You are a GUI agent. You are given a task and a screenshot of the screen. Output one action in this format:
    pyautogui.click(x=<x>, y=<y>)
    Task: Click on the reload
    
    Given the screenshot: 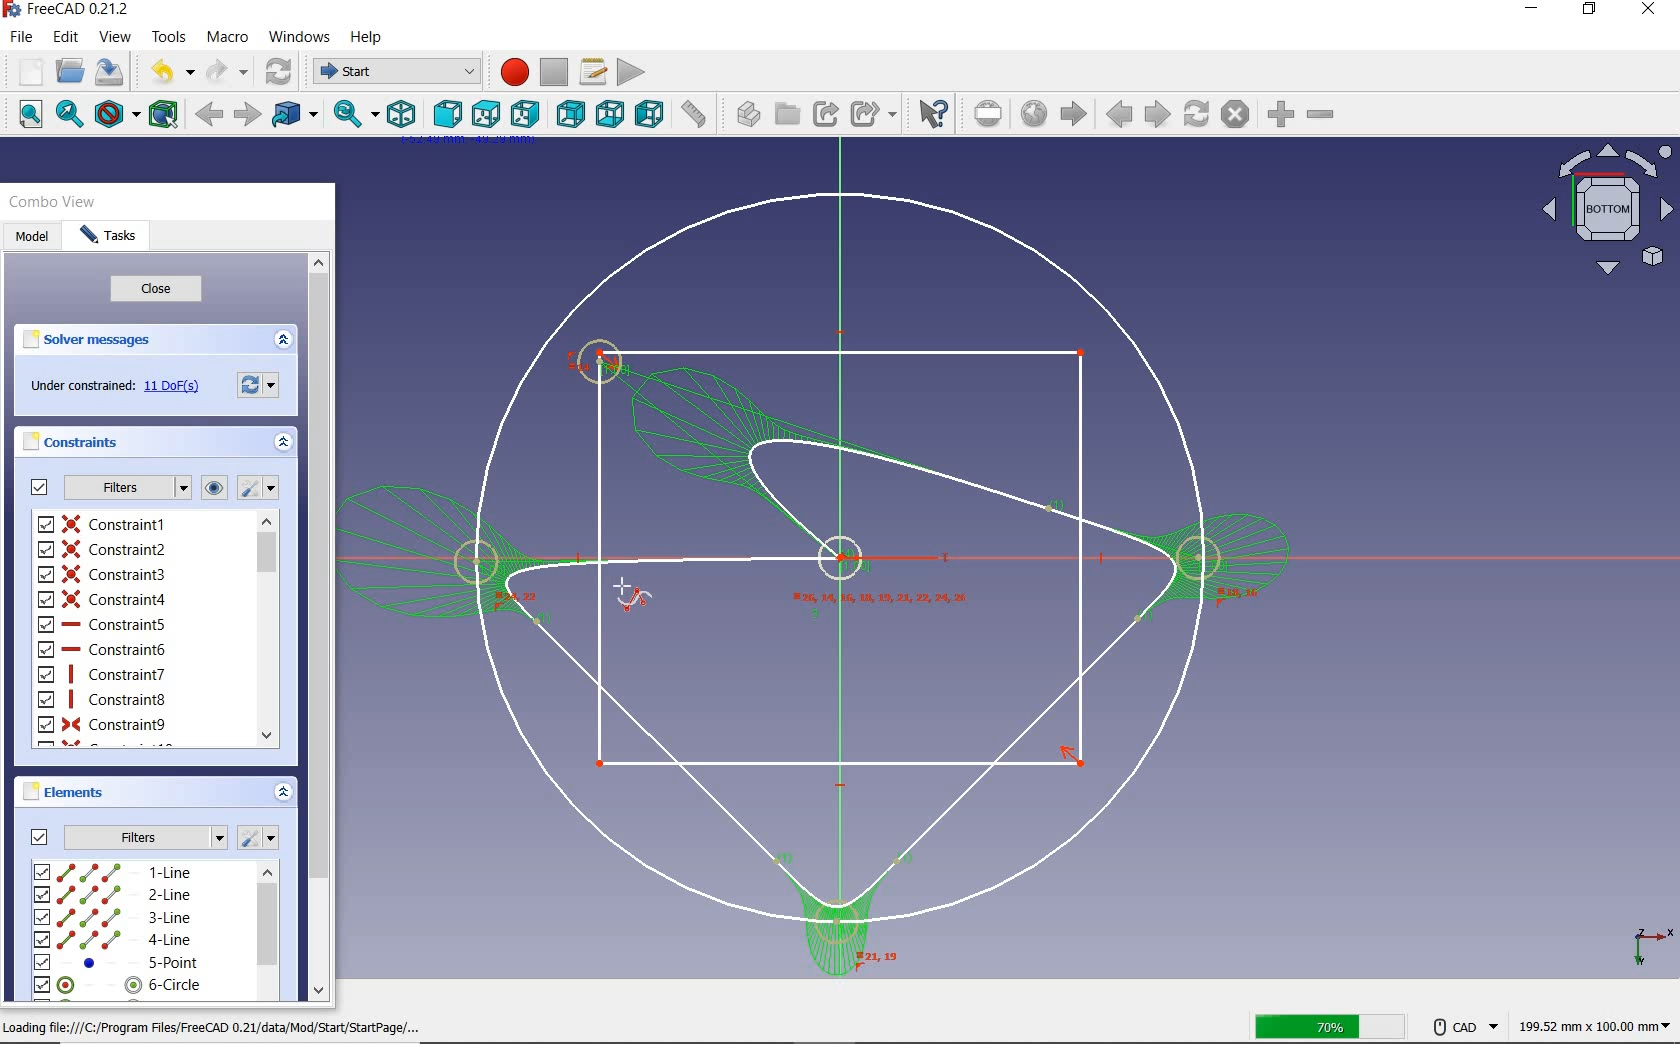 What is the action you would take?
    pyautogui.click(x=257, y=383)
    